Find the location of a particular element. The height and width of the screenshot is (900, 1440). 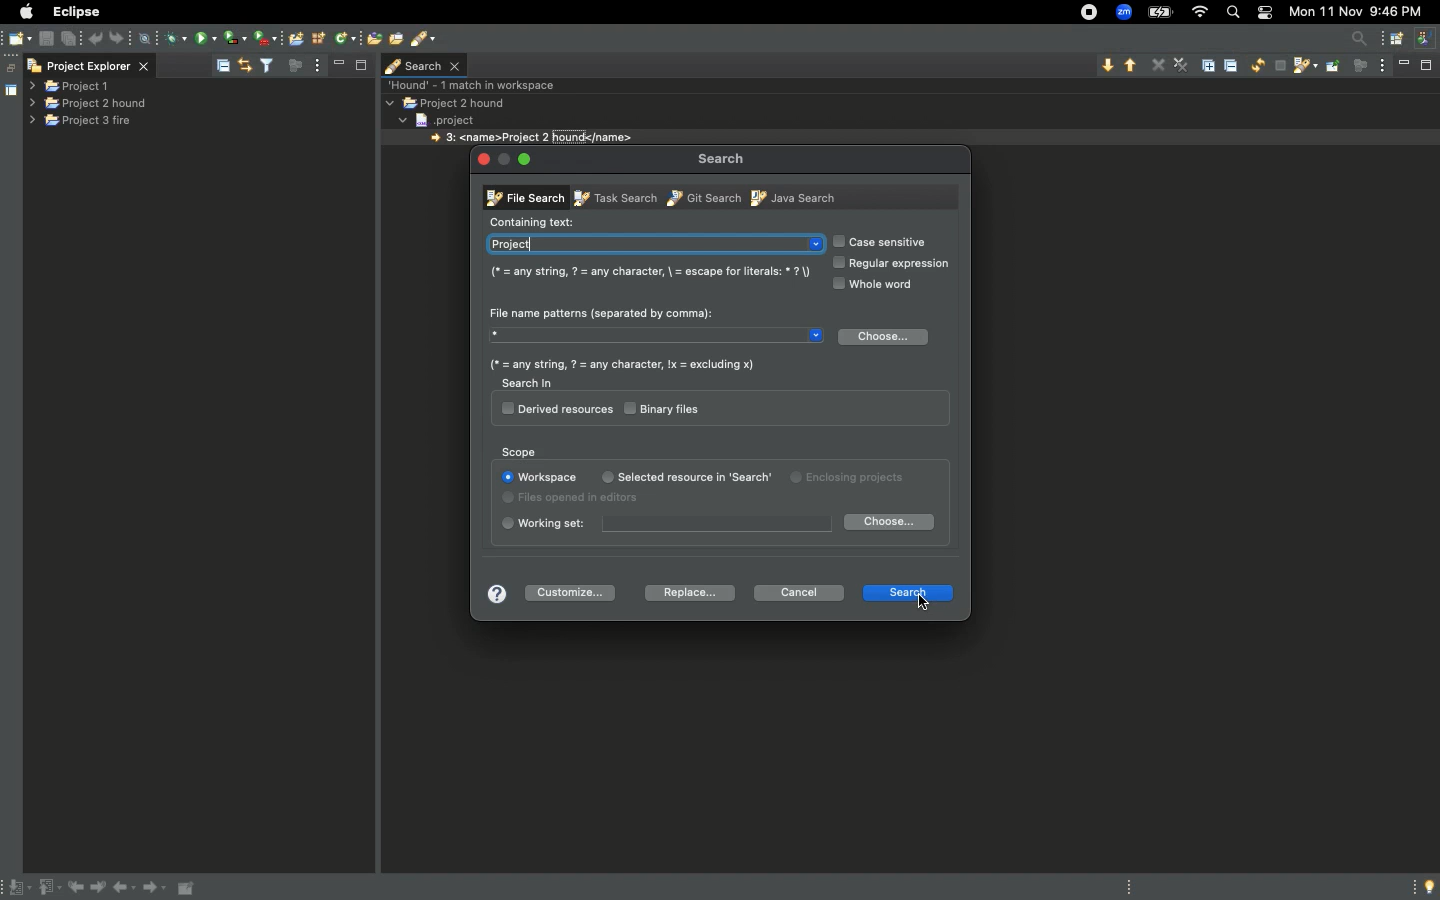

Project 2 hound is located at coordinates (91, 103).